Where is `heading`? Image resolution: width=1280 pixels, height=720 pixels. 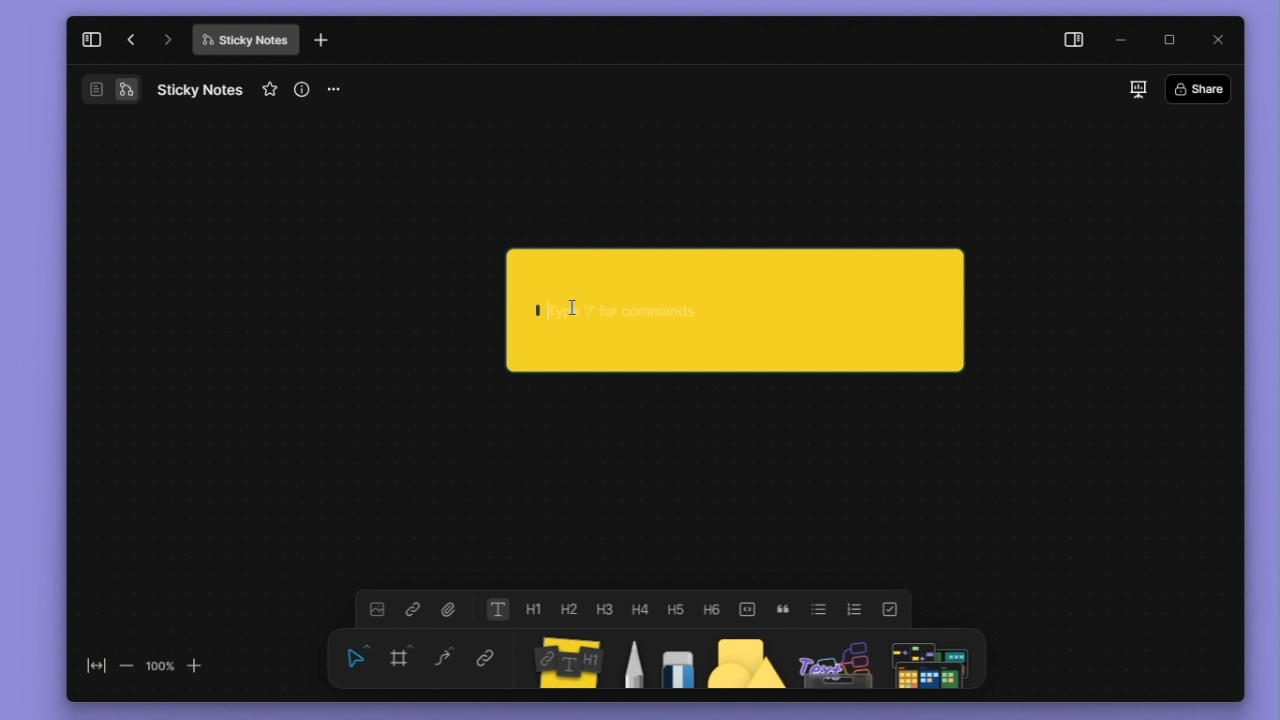
heading is located at coordinates (718, 611).